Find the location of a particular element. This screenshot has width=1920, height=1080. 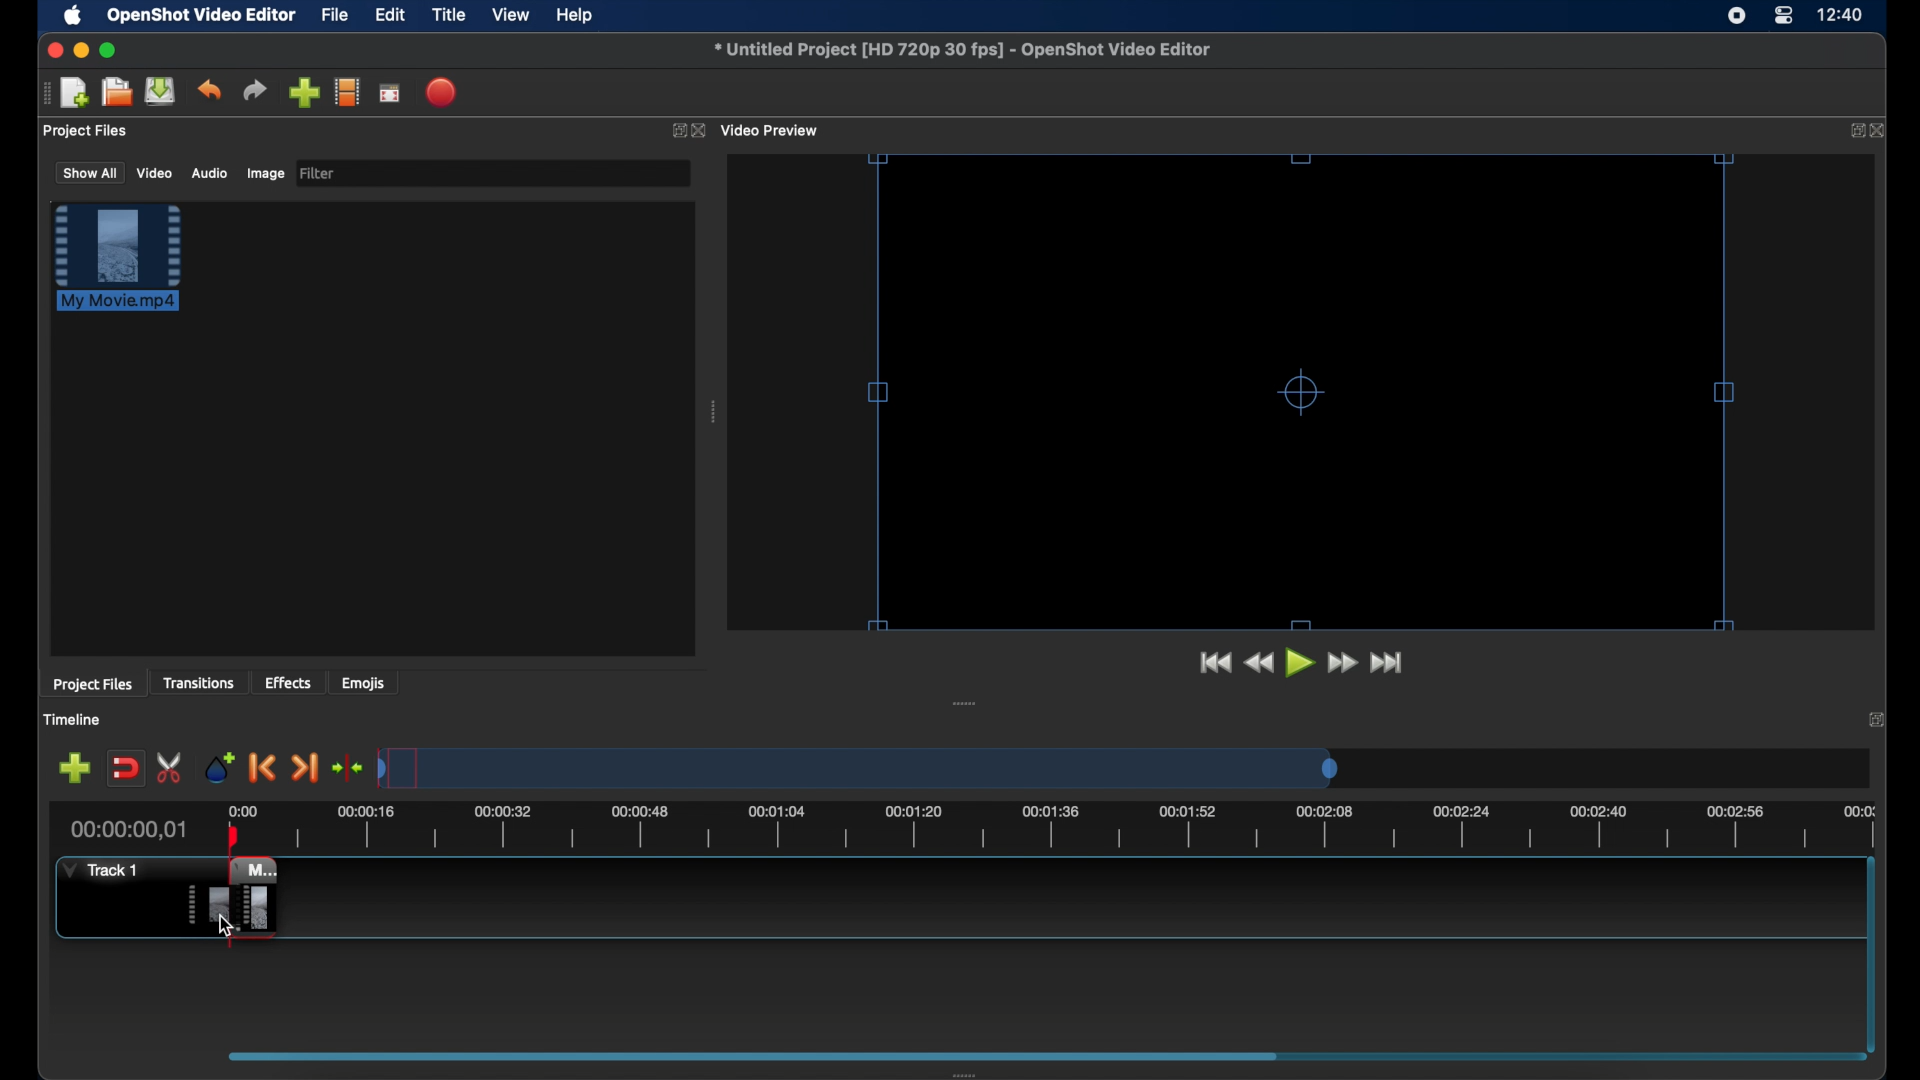

show all is located at coordinates (89, 172).